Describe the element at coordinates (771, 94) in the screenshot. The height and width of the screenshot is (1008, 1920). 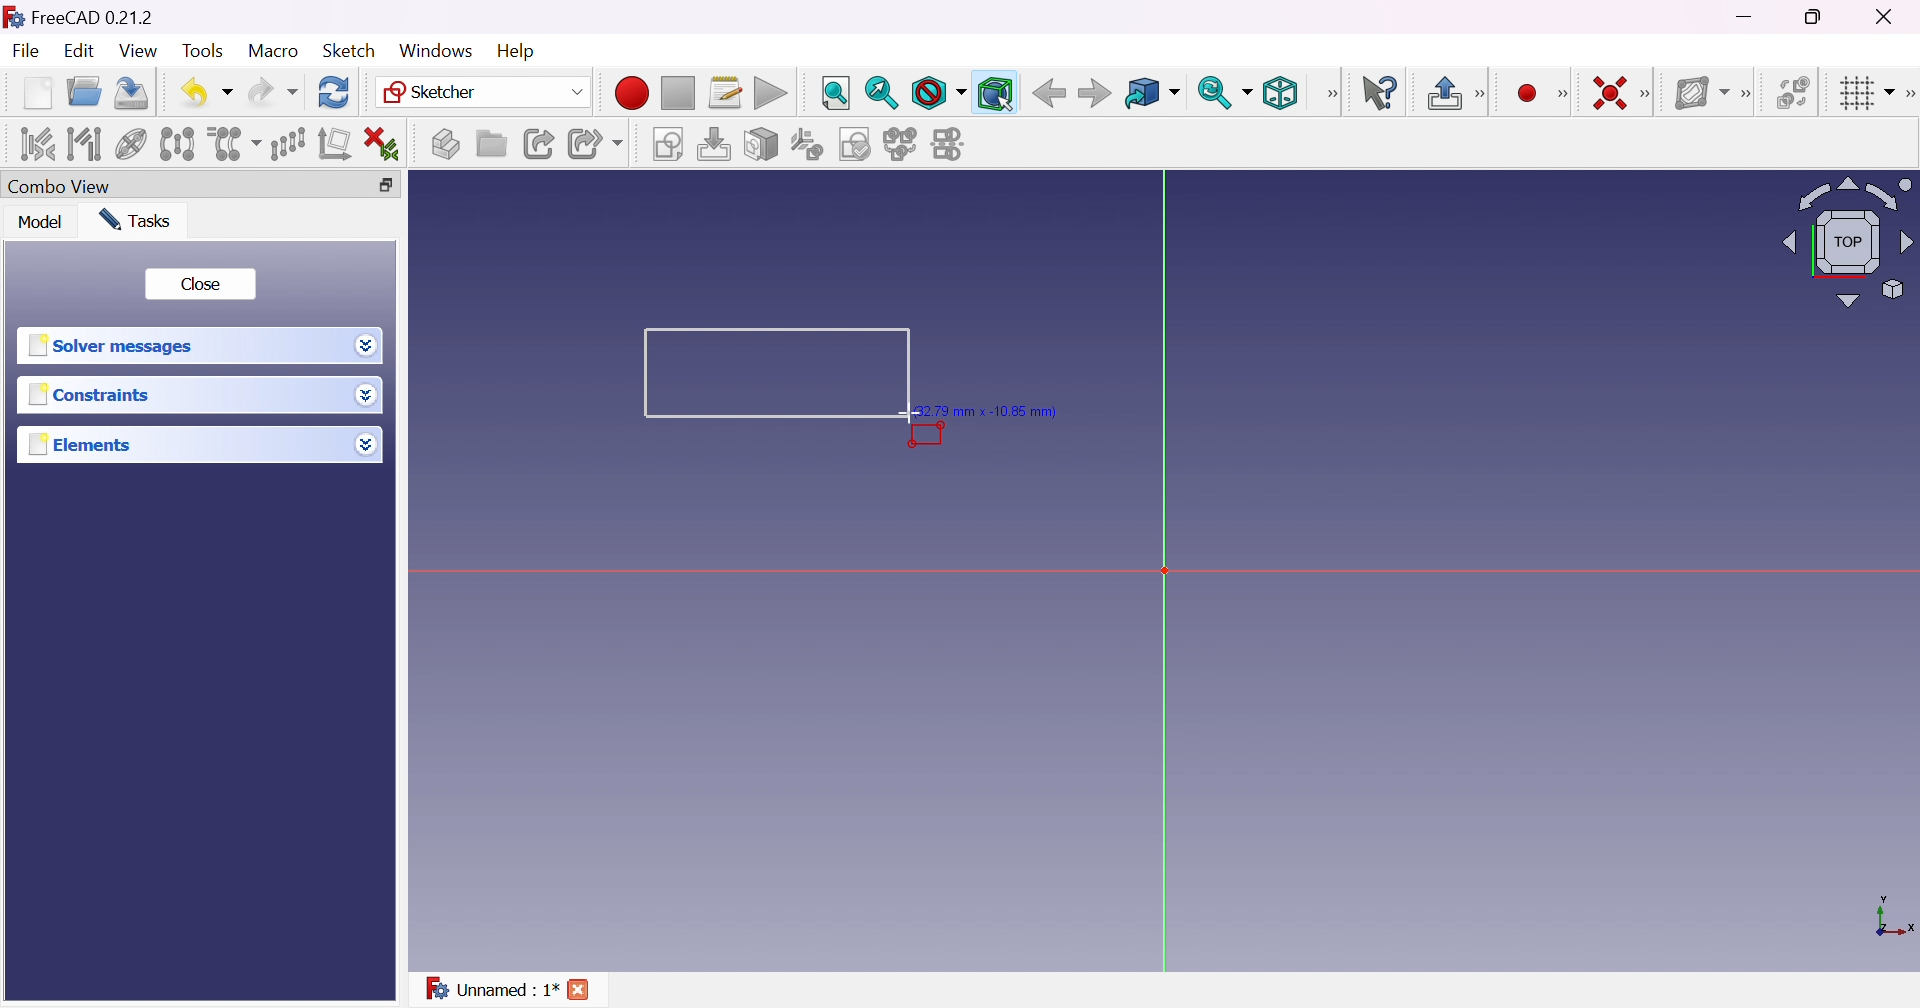
I see `Execute macro` at that location.